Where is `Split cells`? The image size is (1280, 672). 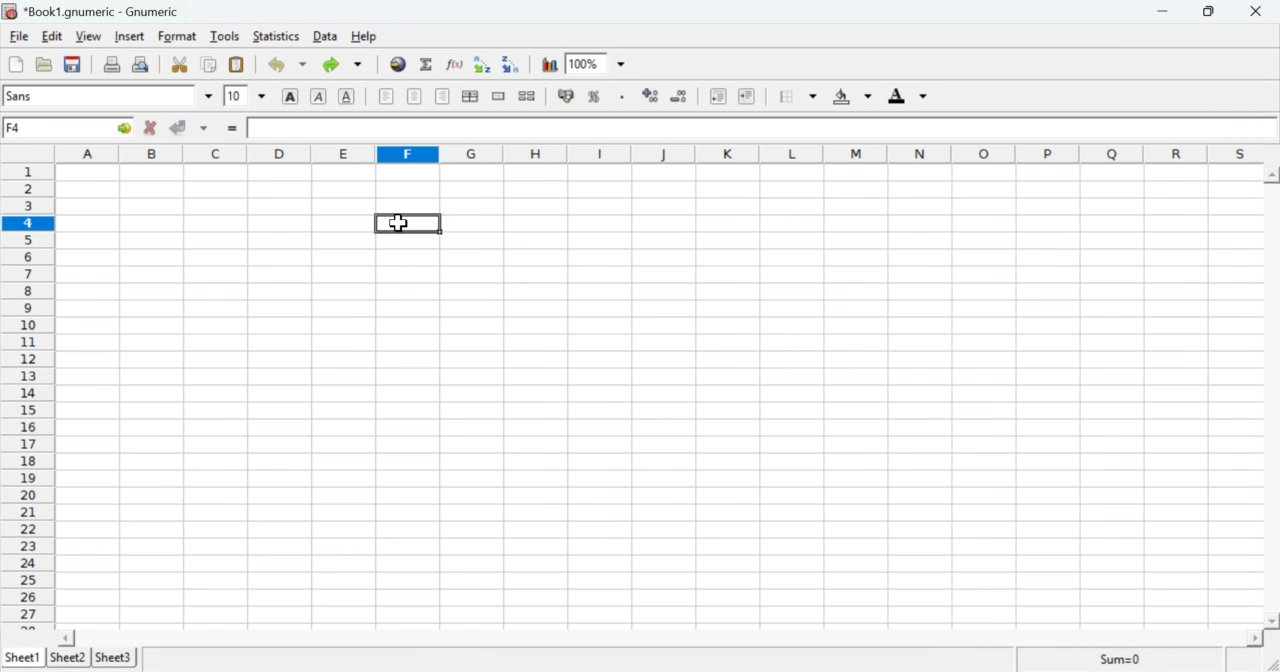 Split cells is located at coordinates (529, 98).